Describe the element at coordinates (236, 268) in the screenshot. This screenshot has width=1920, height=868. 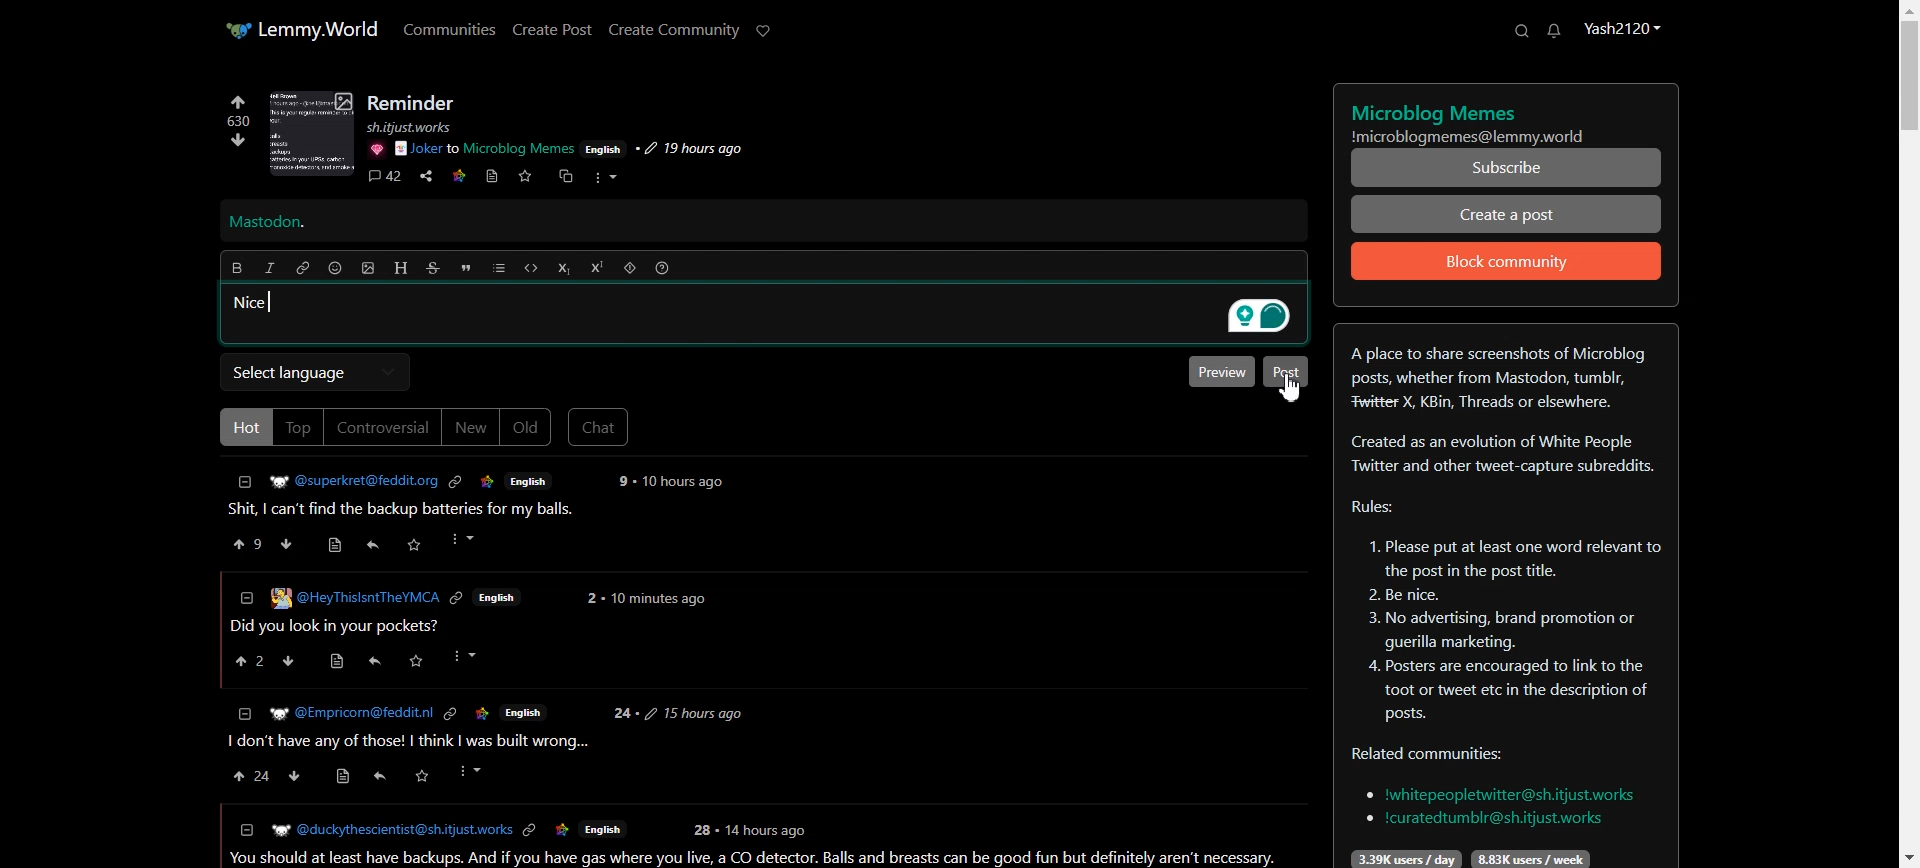
I see `Bold` at that location.